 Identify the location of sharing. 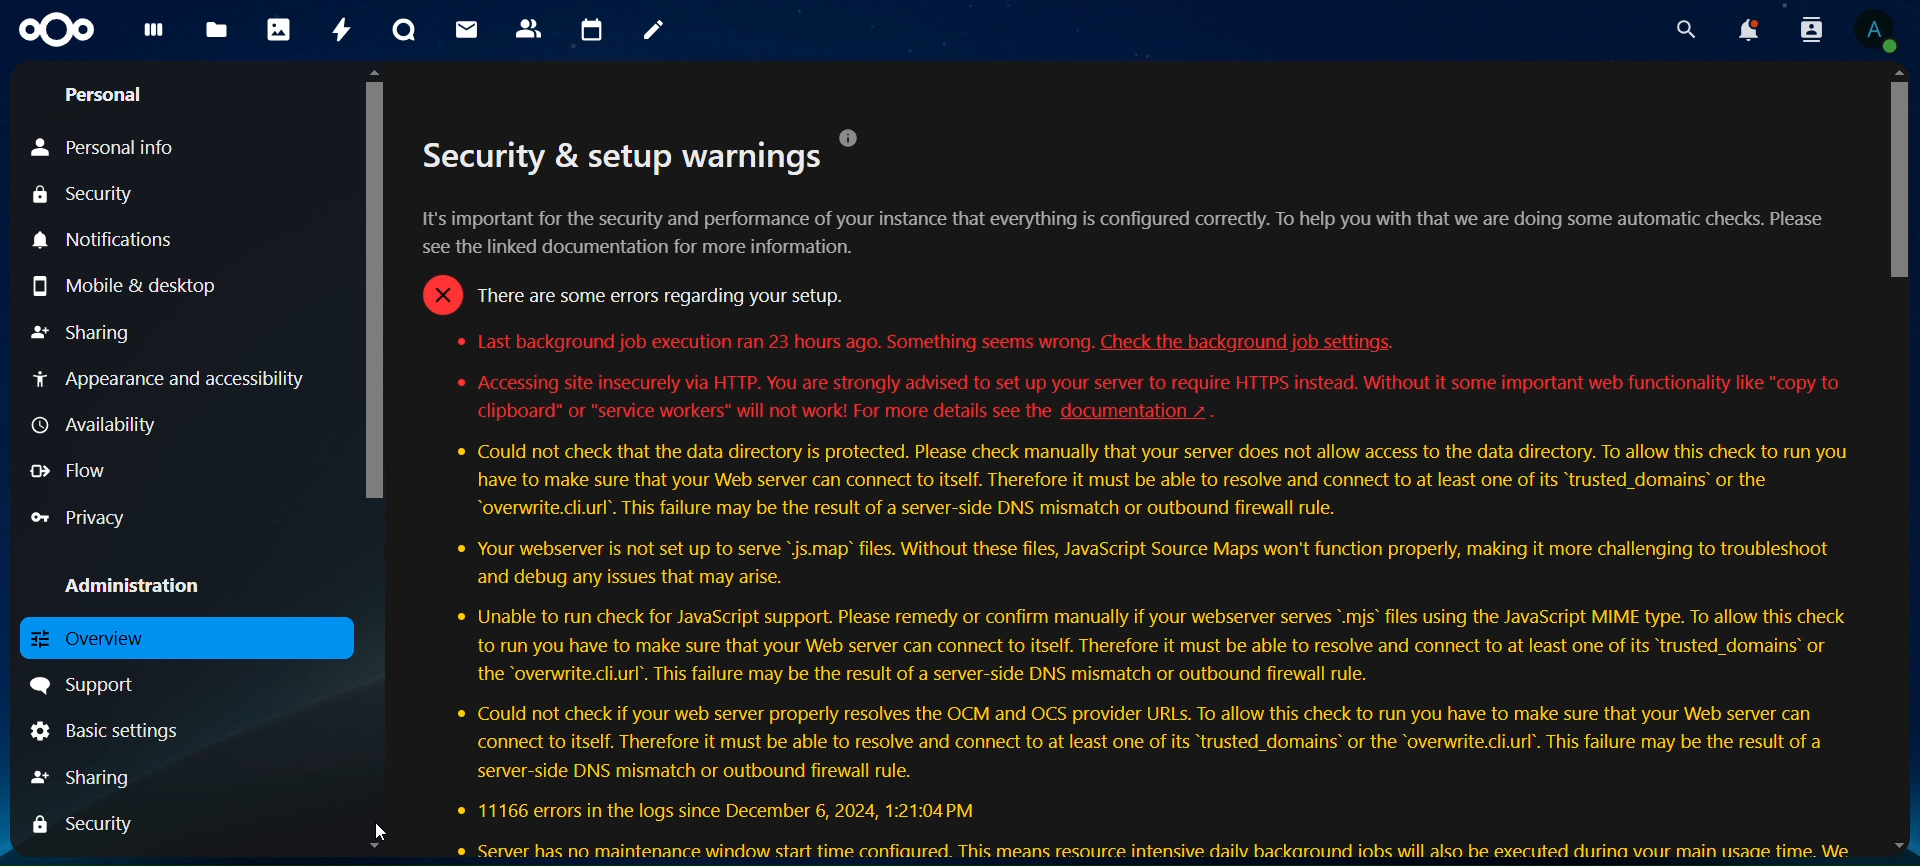
(88, 774).